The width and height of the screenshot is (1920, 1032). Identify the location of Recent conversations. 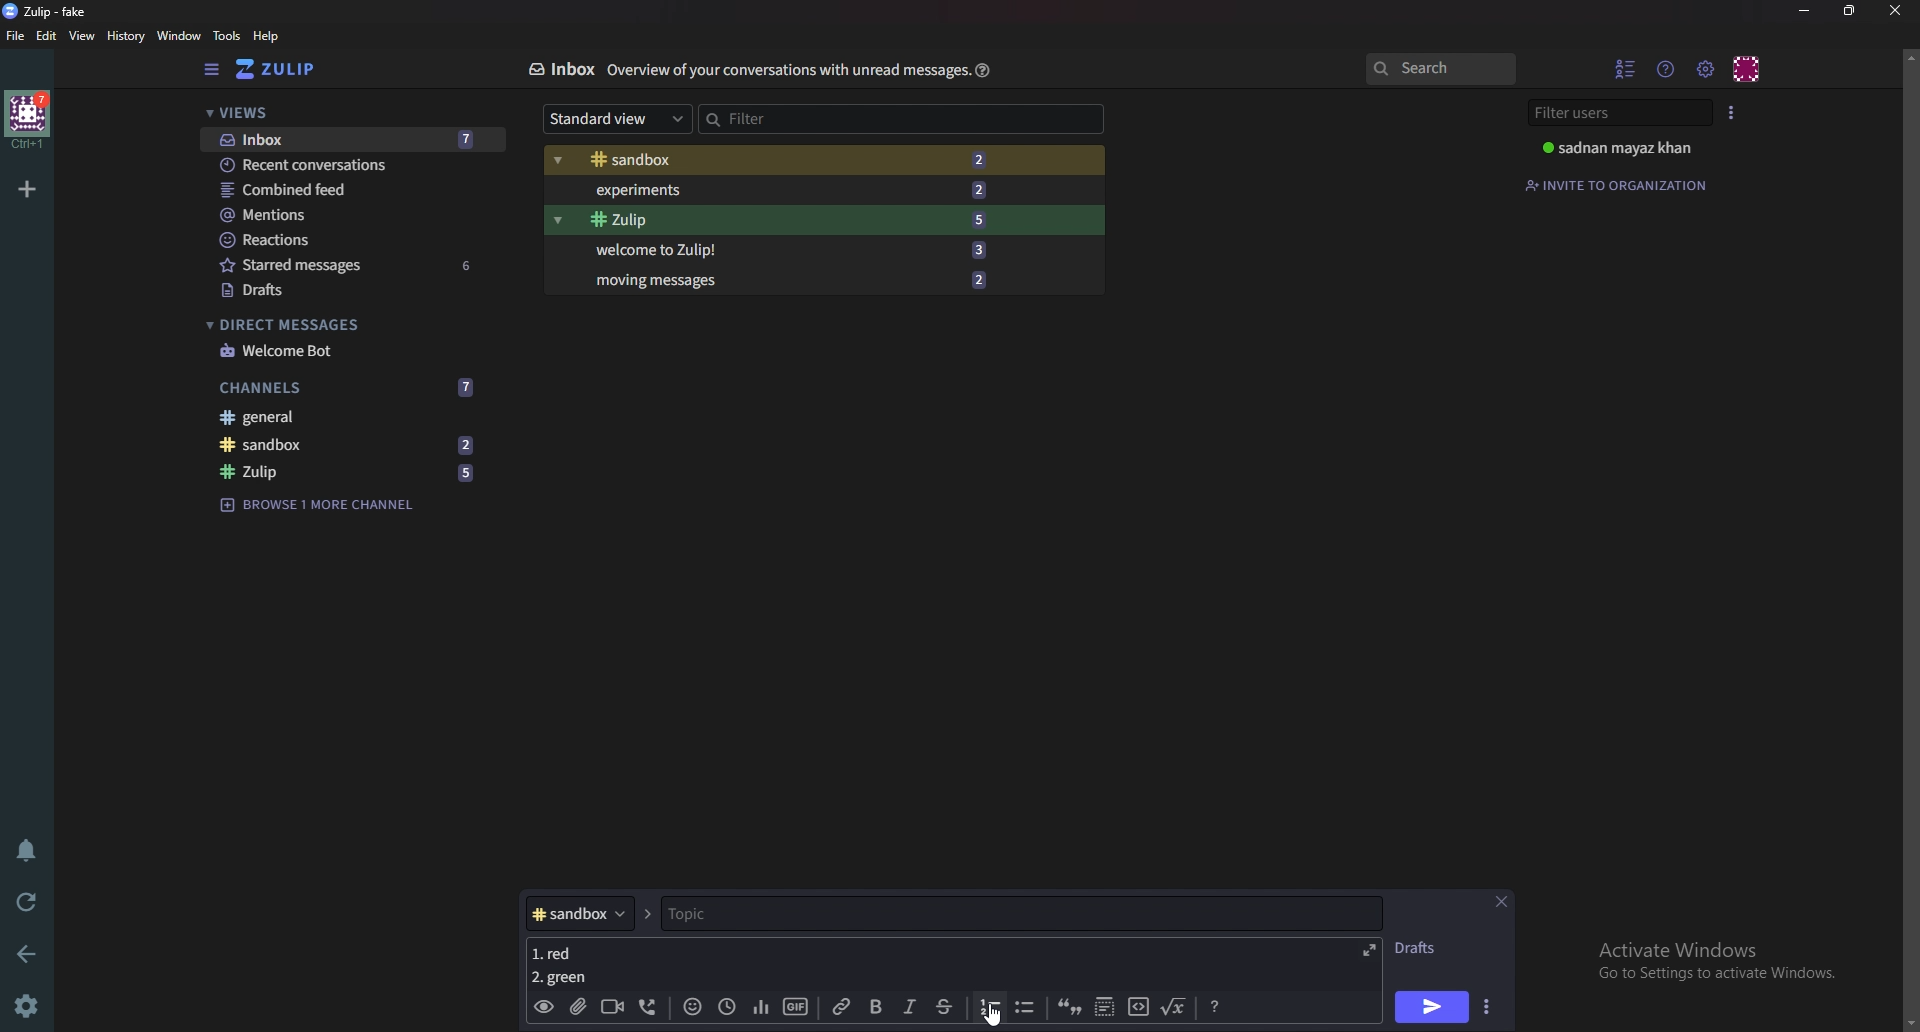
(353, 166).